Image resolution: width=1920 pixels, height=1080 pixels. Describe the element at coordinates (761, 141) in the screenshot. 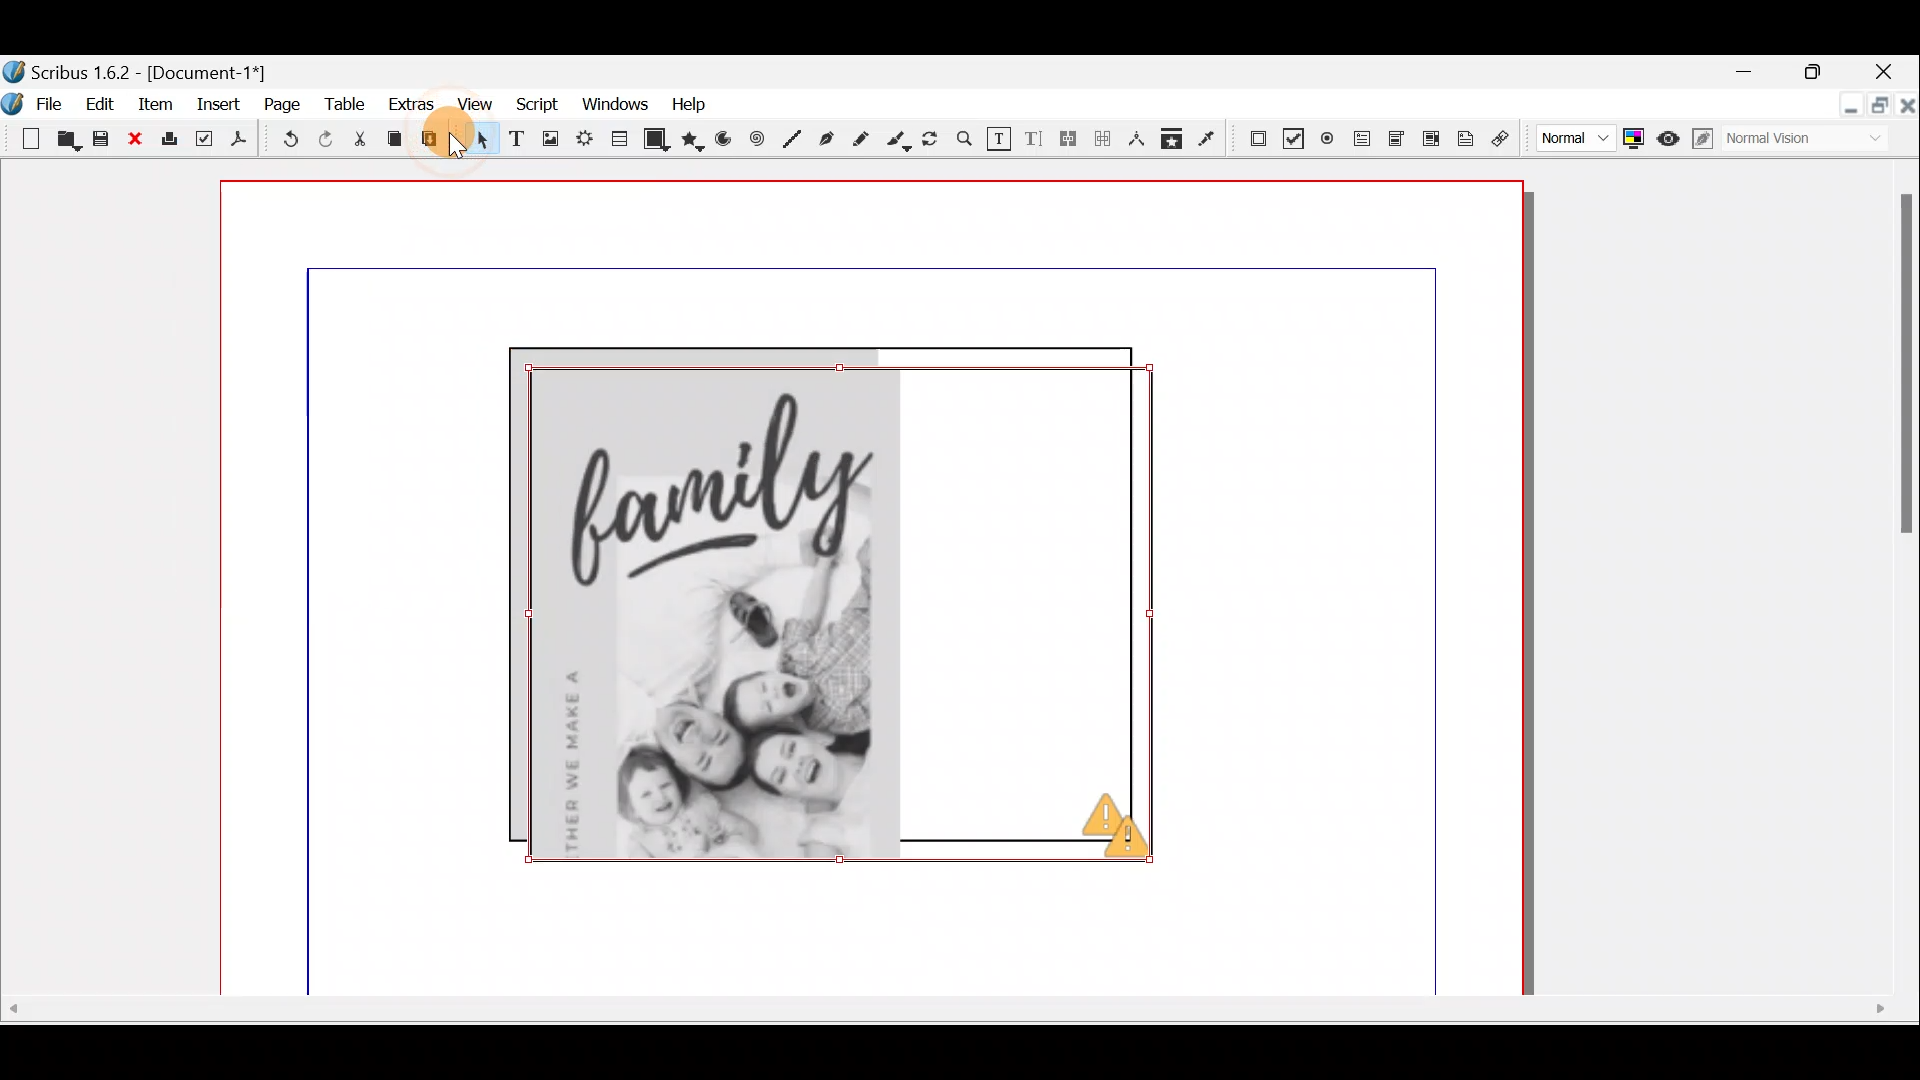

I see `Spiral` at that location.